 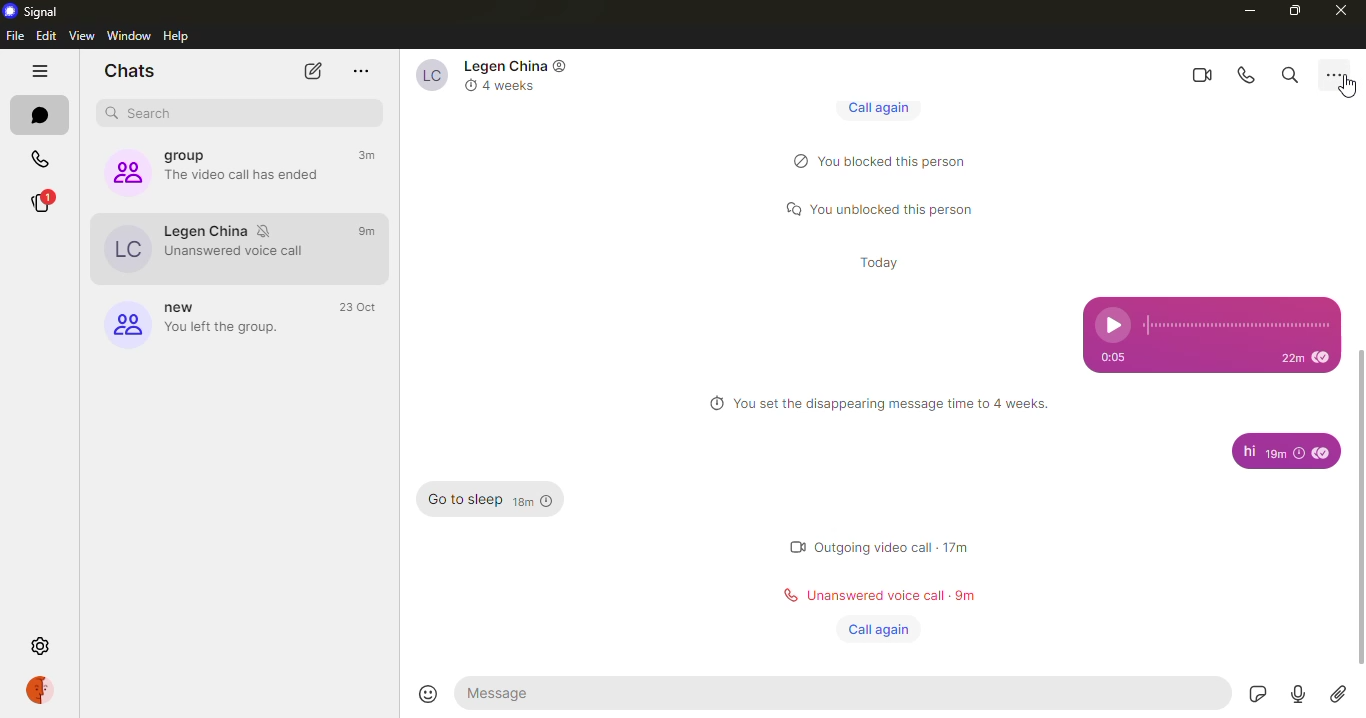 What do you see at coordinates (177, 36) in the screenshot?
I see `help` at bounding box center [177, 36].